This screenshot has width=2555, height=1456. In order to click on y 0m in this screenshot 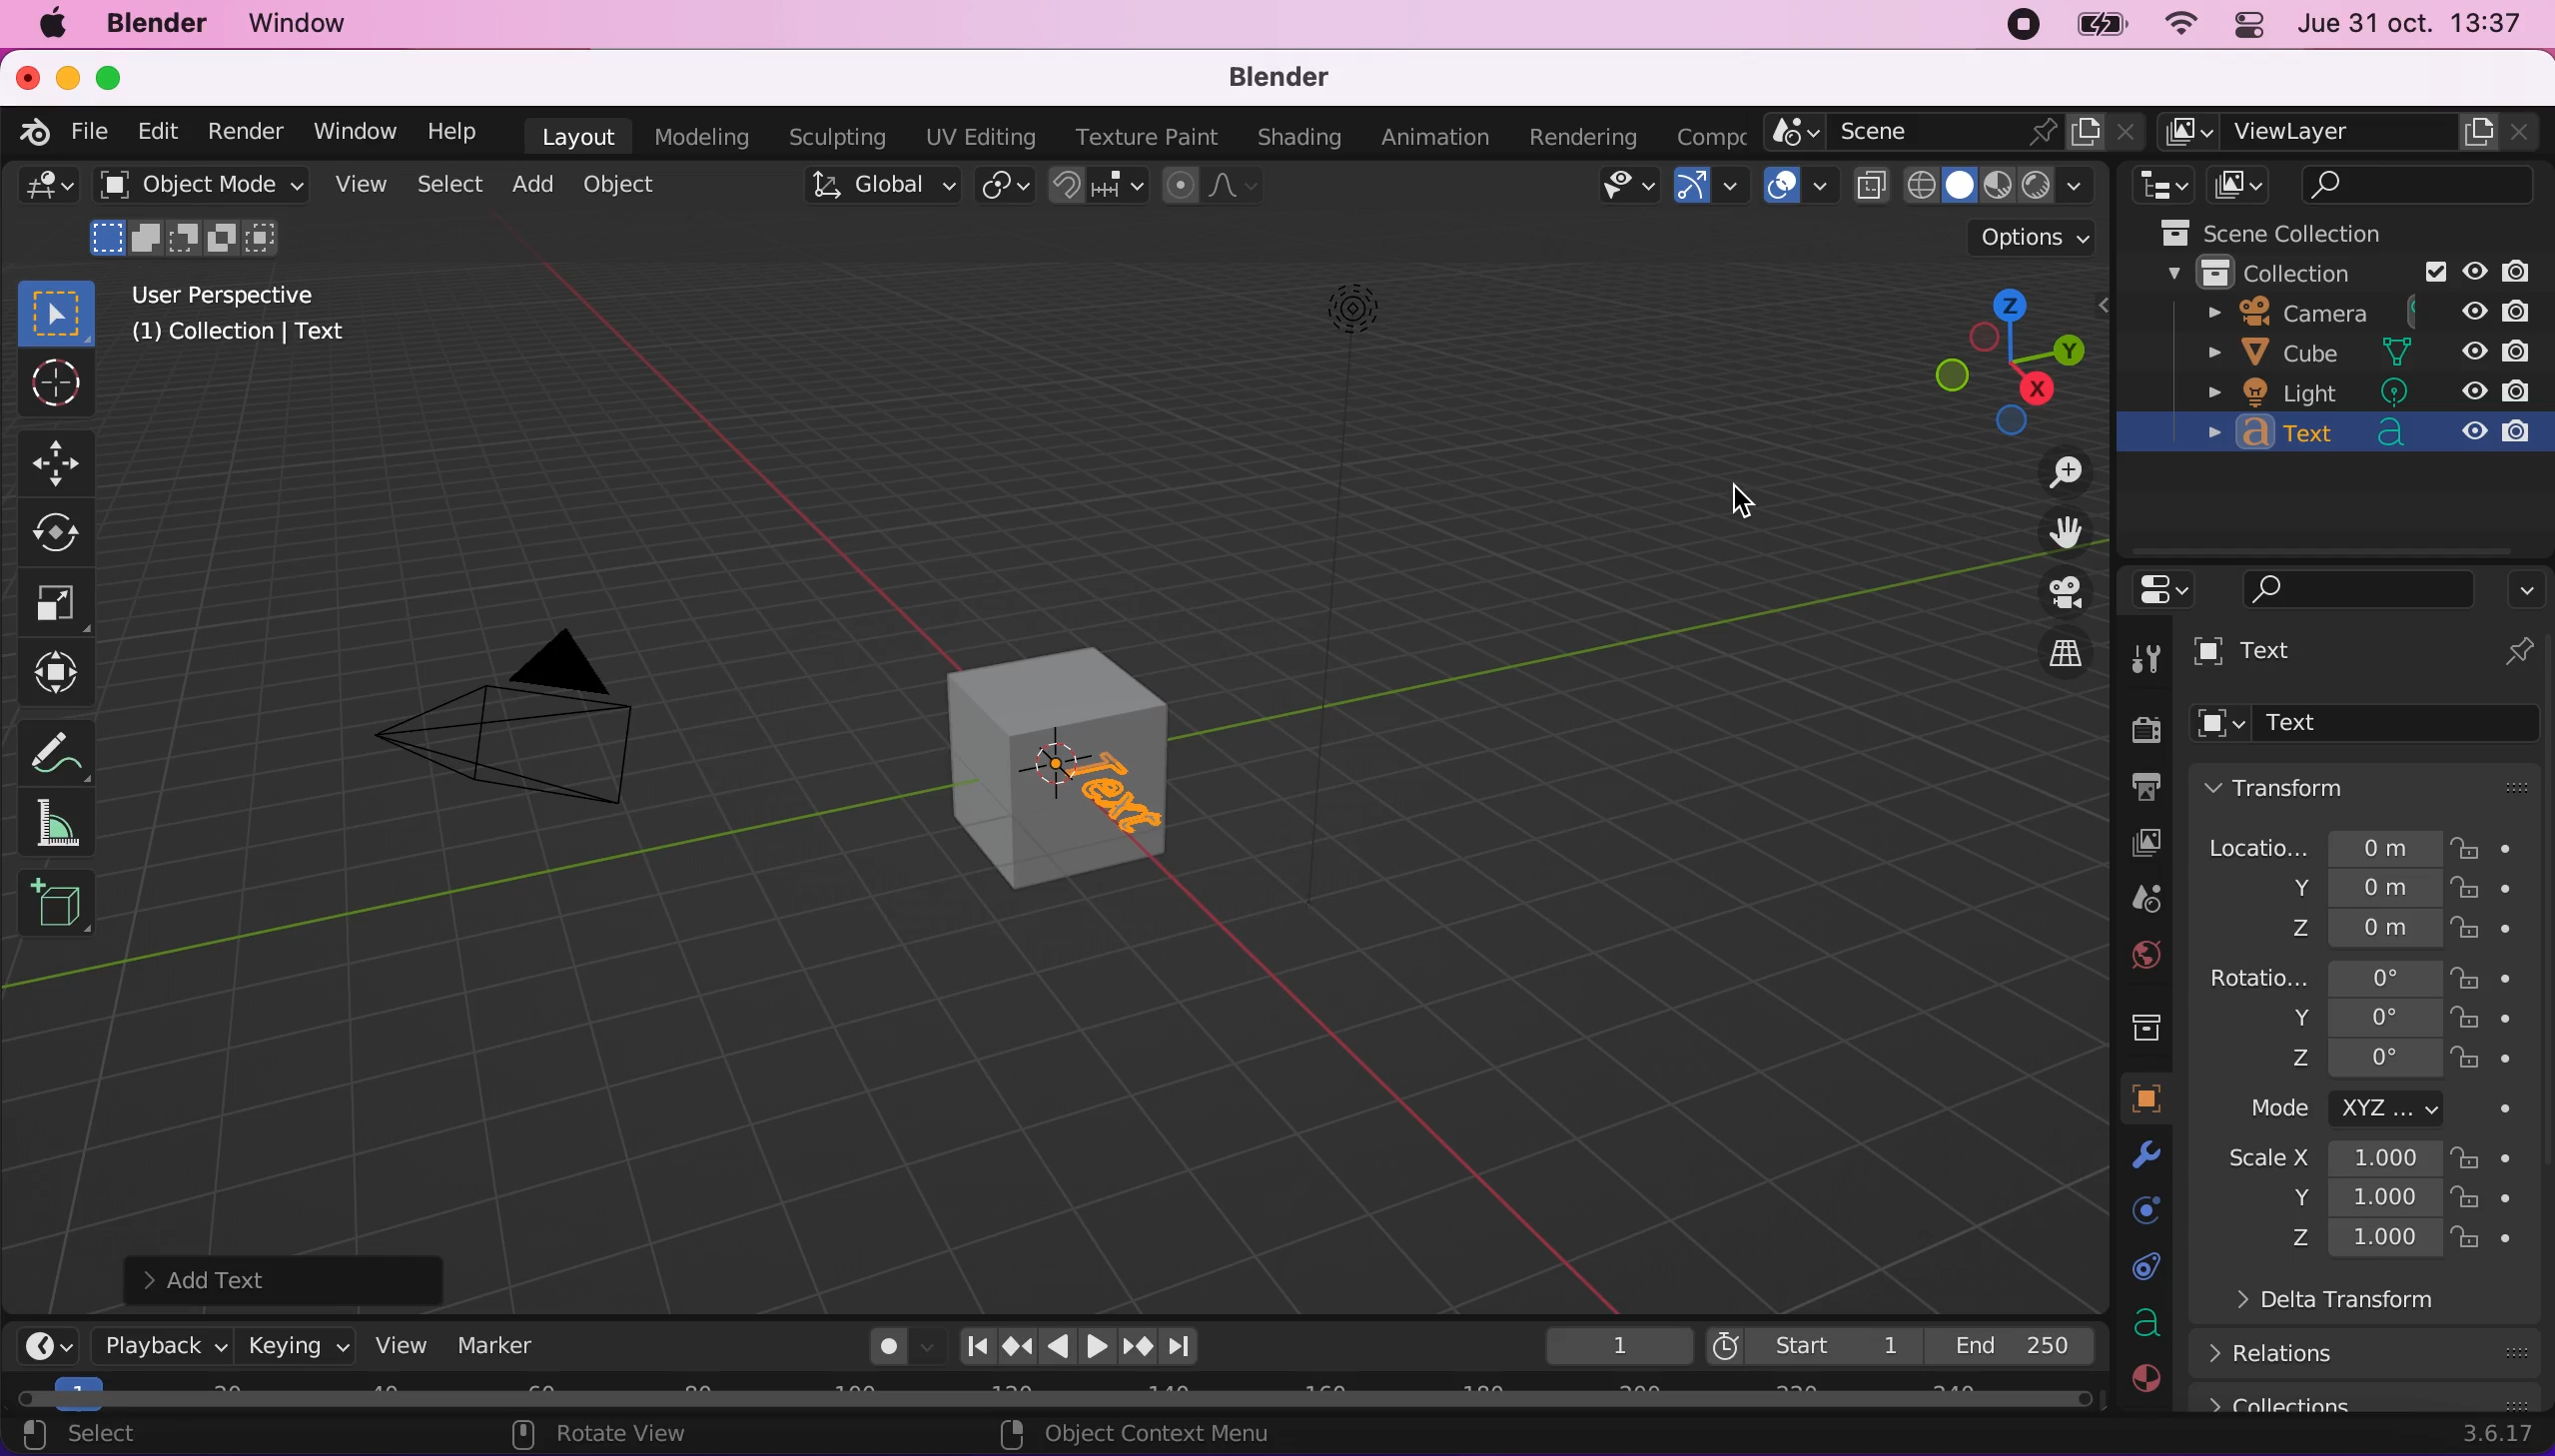, I will do `click(2336, 889)`.